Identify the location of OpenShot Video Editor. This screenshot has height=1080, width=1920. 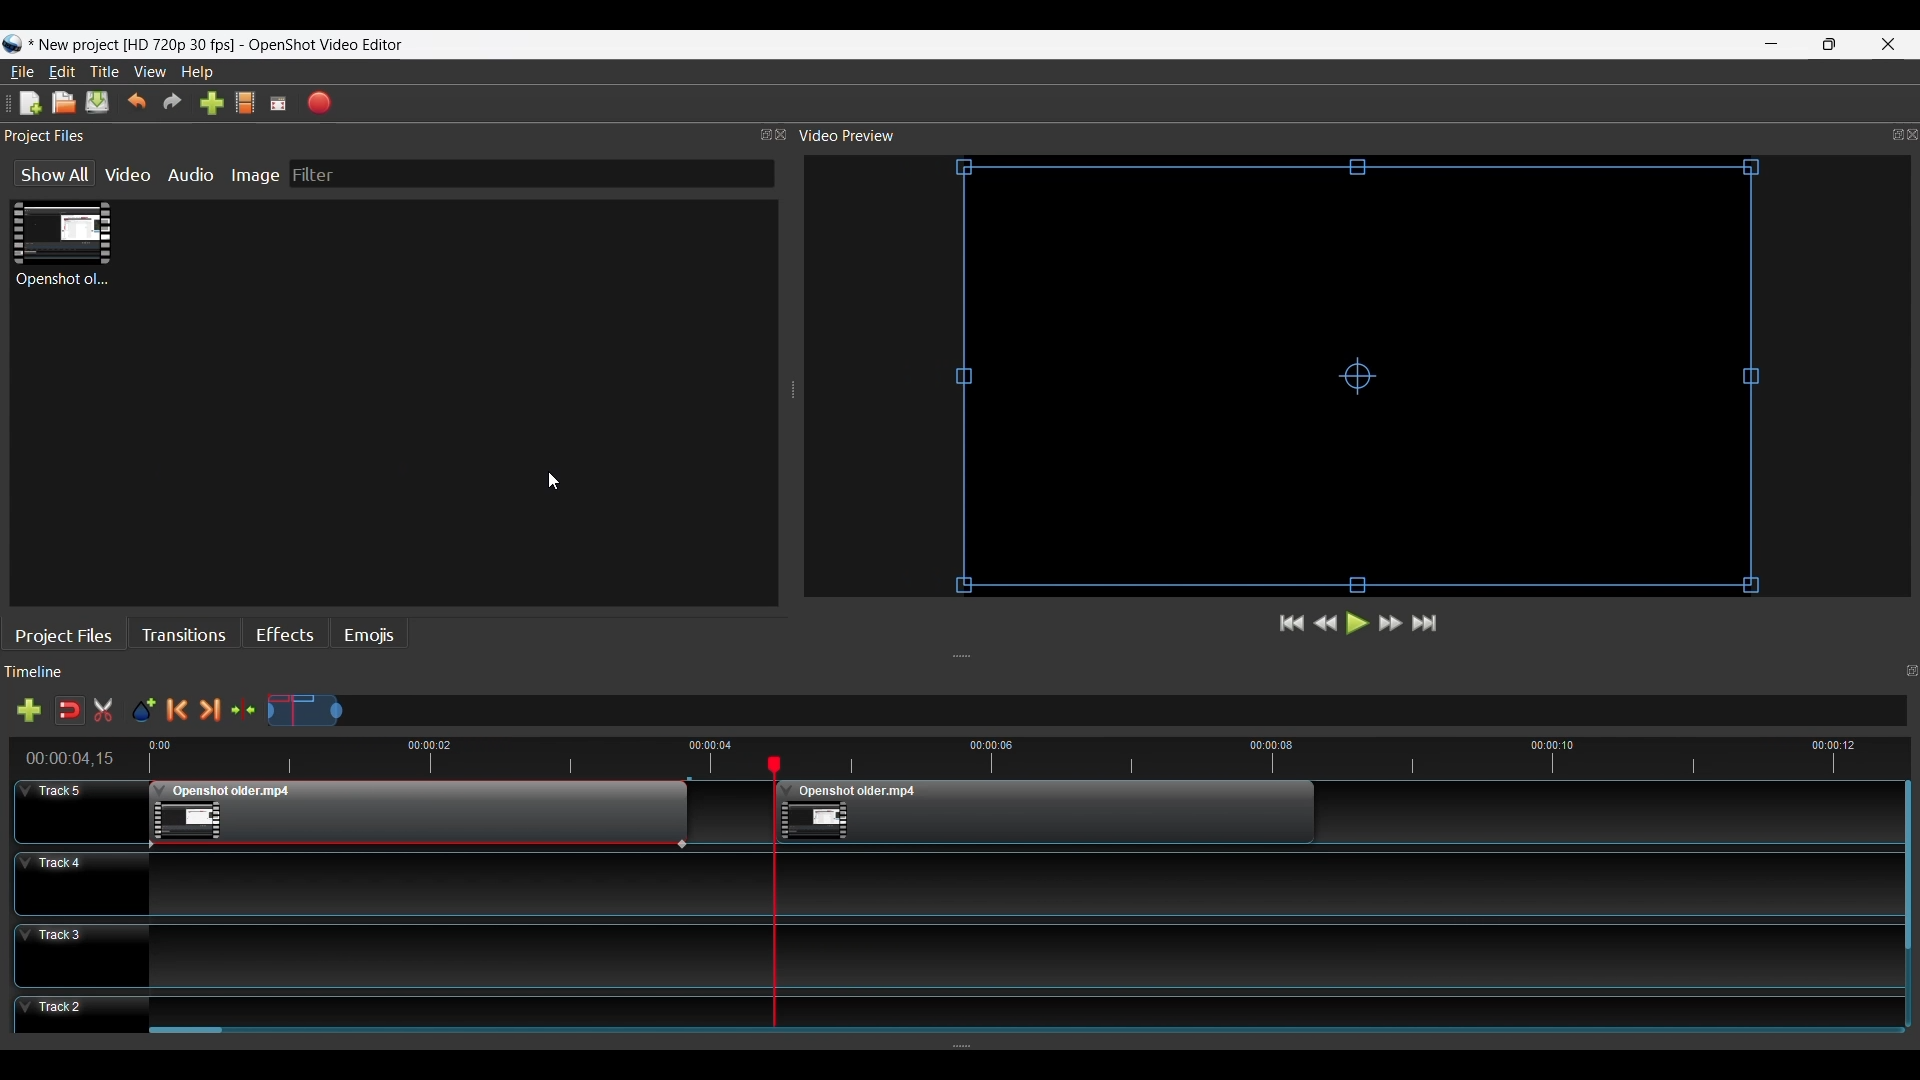
(323, 46).